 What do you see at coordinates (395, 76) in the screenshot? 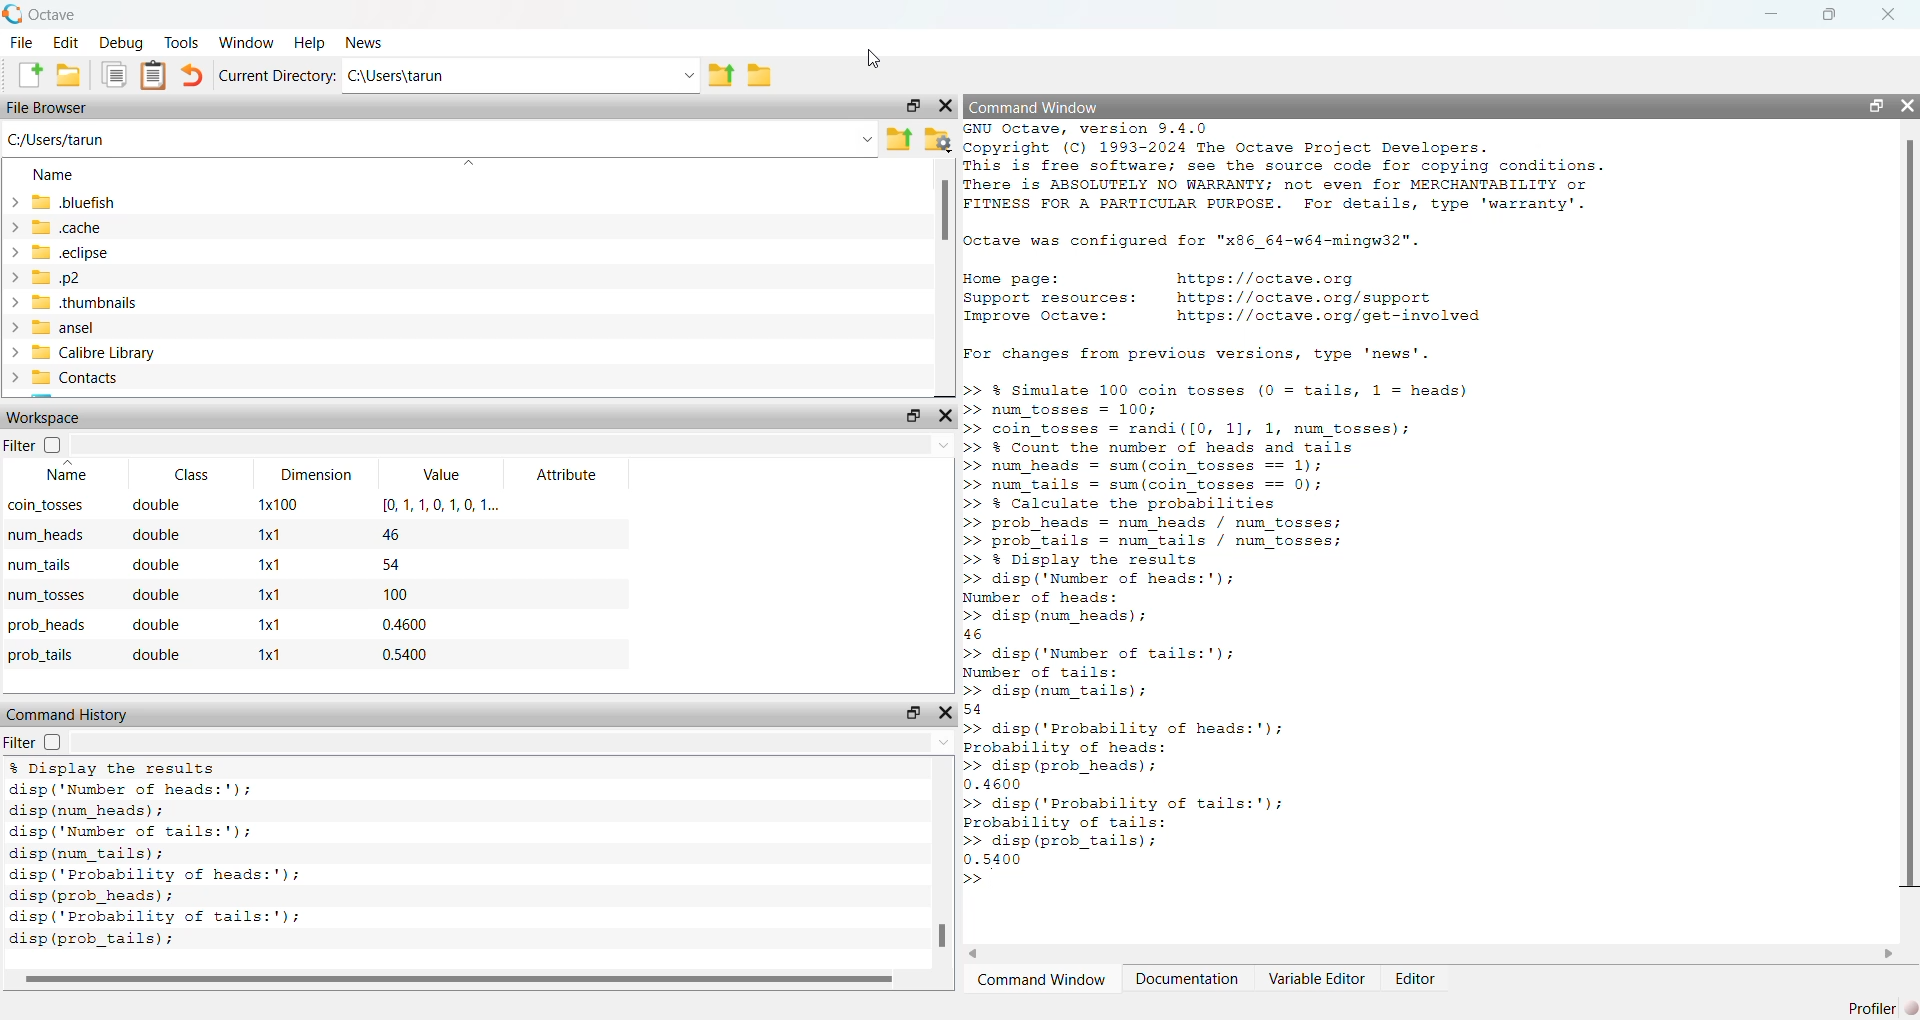
I see `C:\Users\tarun` at bounding box center [395, 76].